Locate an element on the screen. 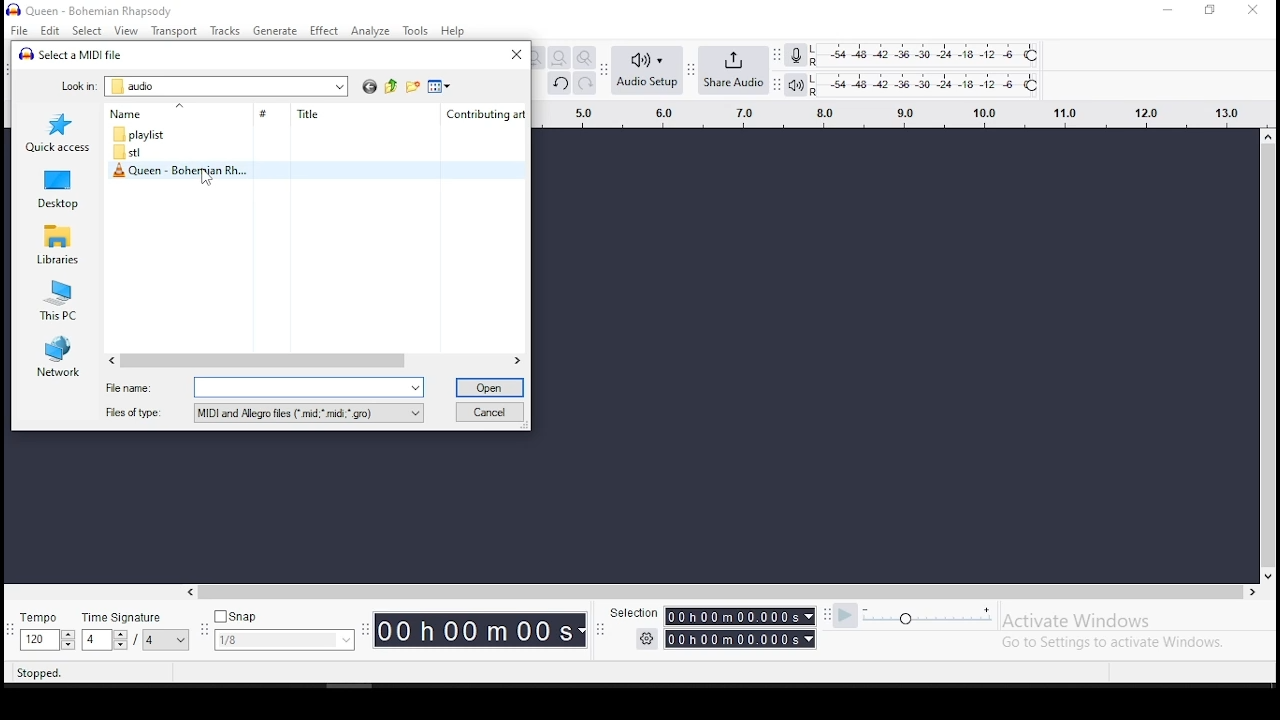 The height and width of the screenshot is (720, 1280). open is located at coordinates (490, 388).